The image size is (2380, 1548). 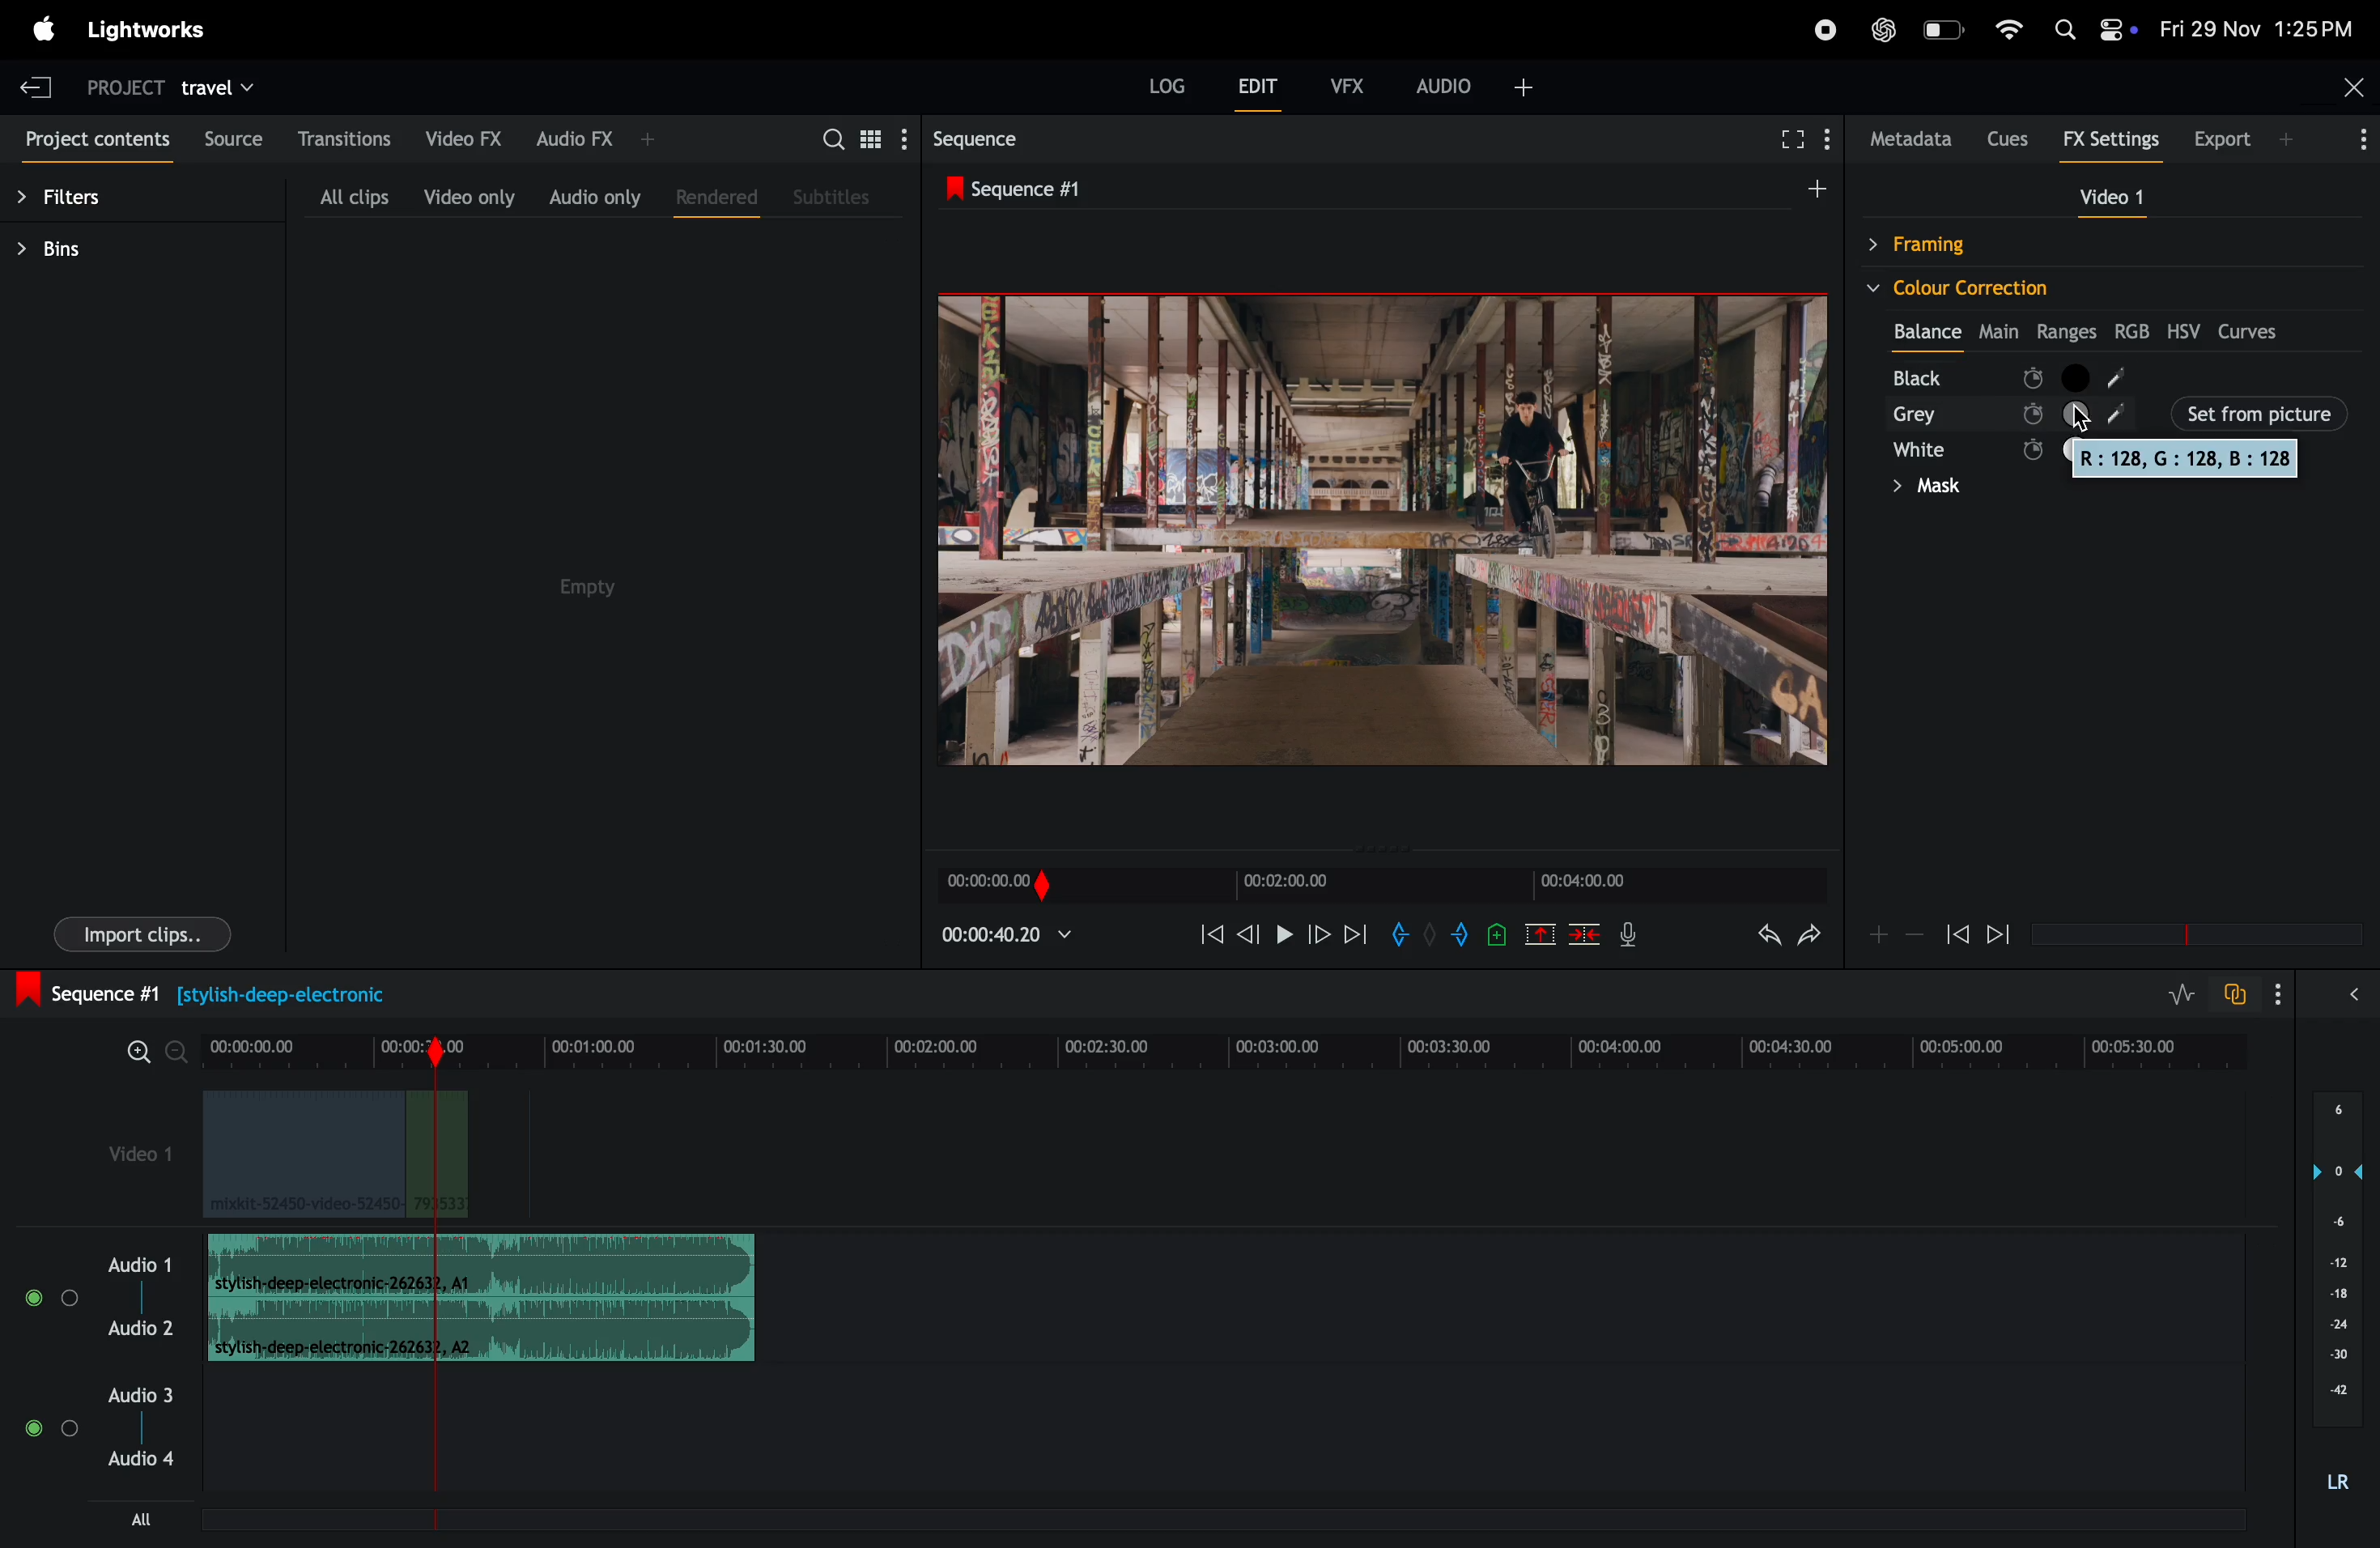 I want to click on grey, so click(x=1915, y=415).